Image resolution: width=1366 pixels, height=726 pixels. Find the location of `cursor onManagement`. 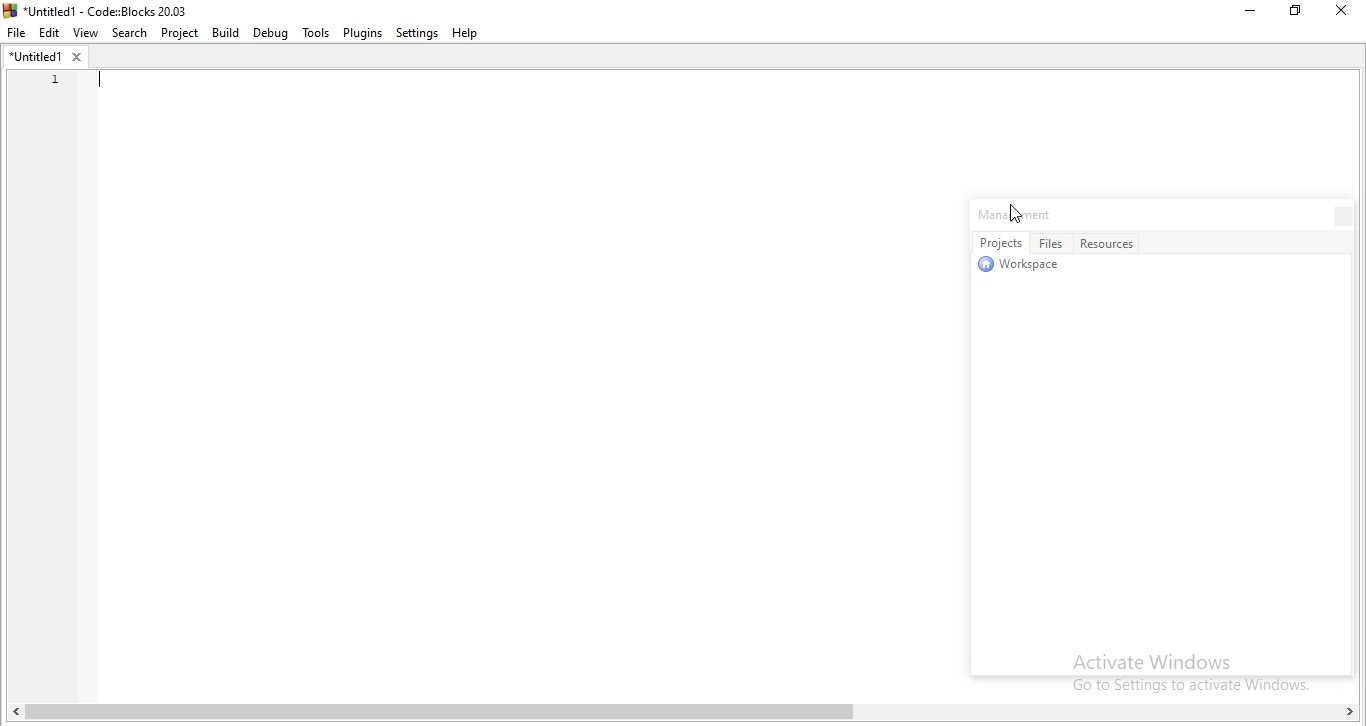

cursor onManagement is located at coordinates (1017, 214).